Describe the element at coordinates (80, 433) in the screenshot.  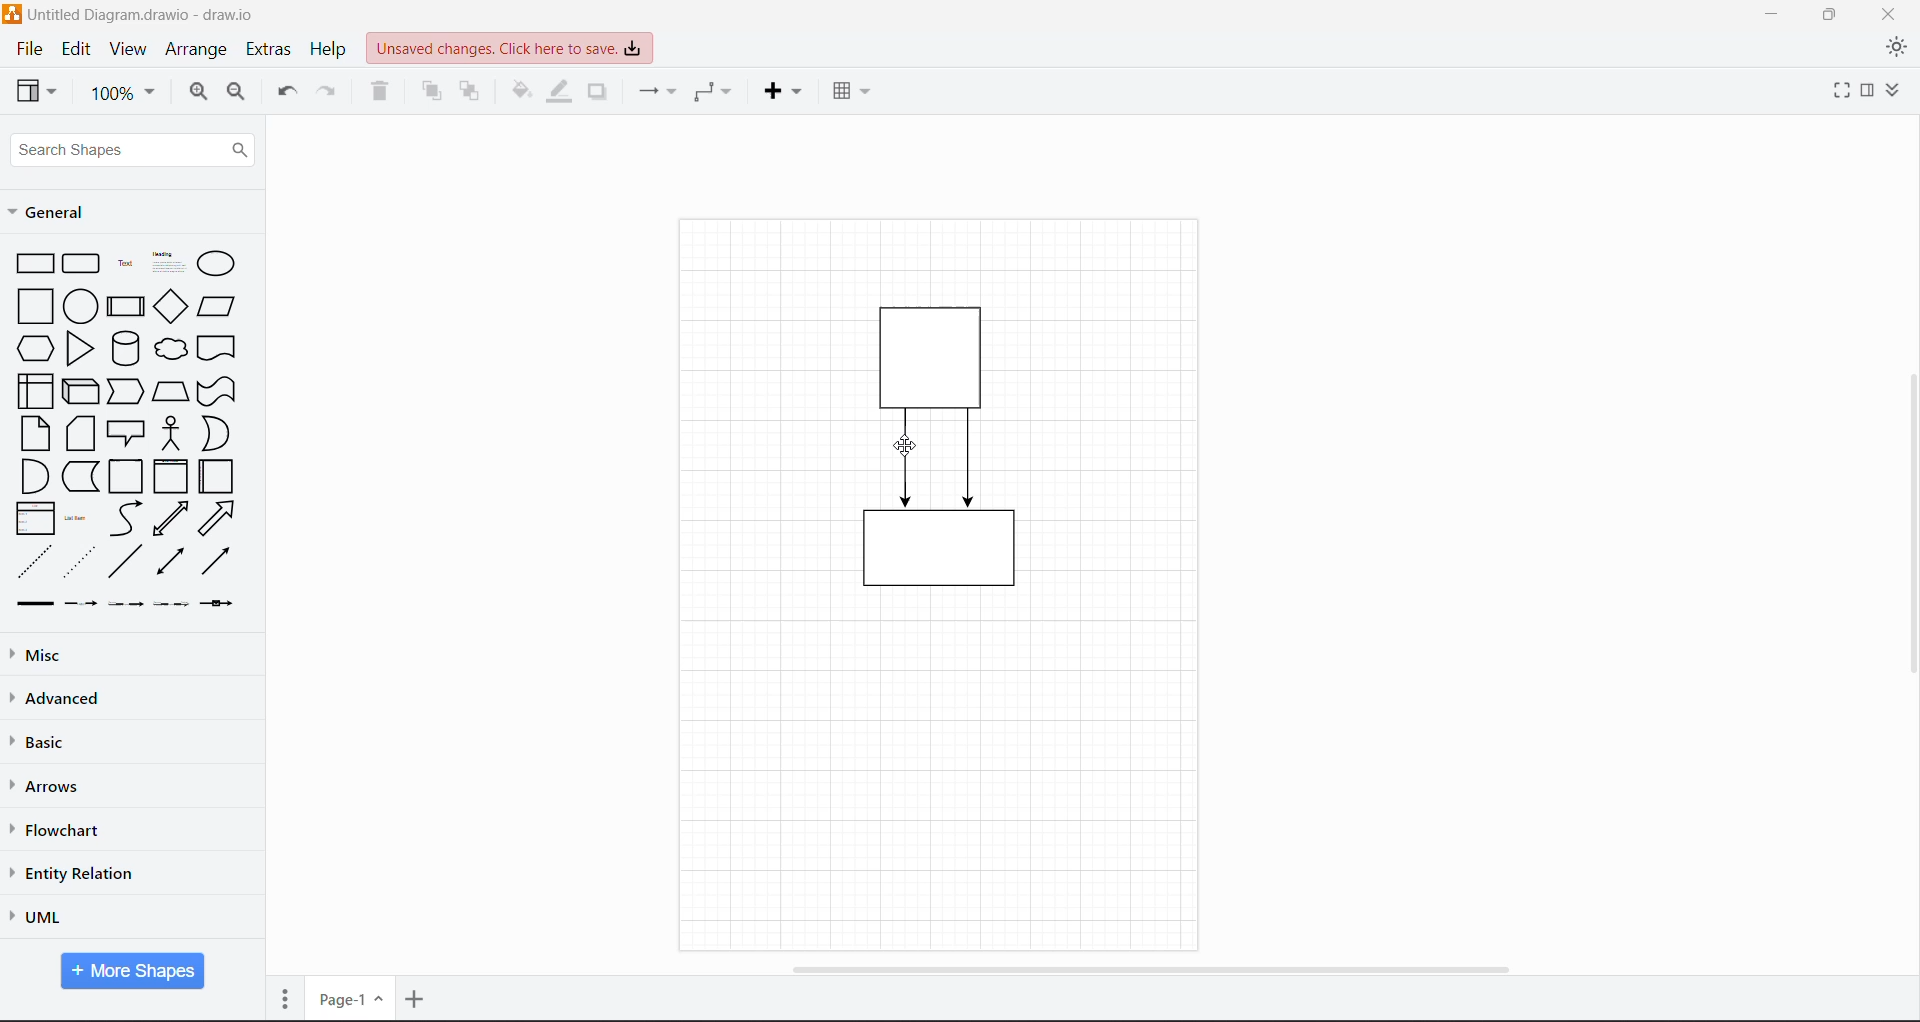
I see `Card` at that location.